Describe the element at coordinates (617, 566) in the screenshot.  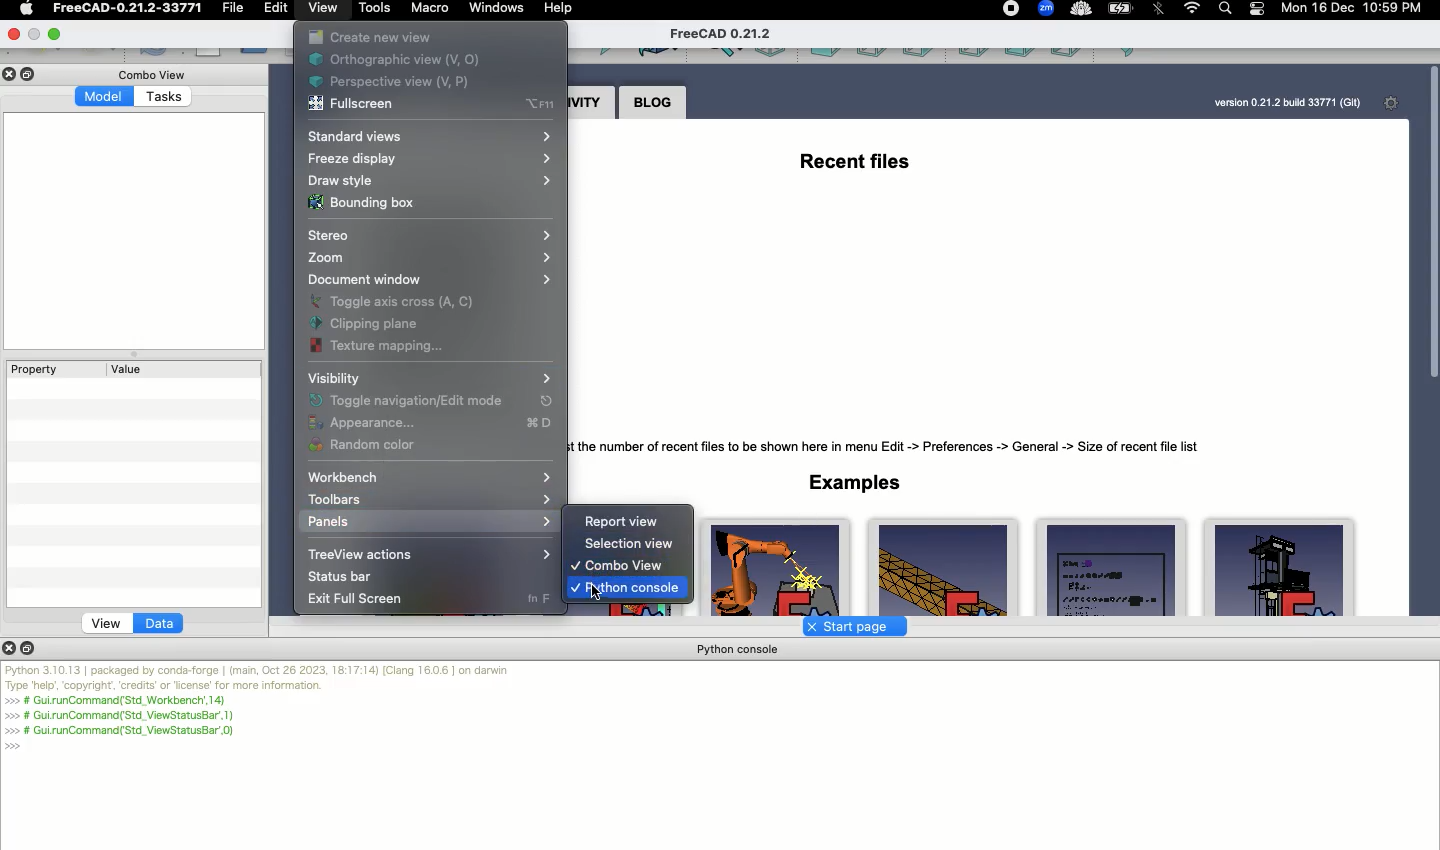
I see `Combo view` at that location.